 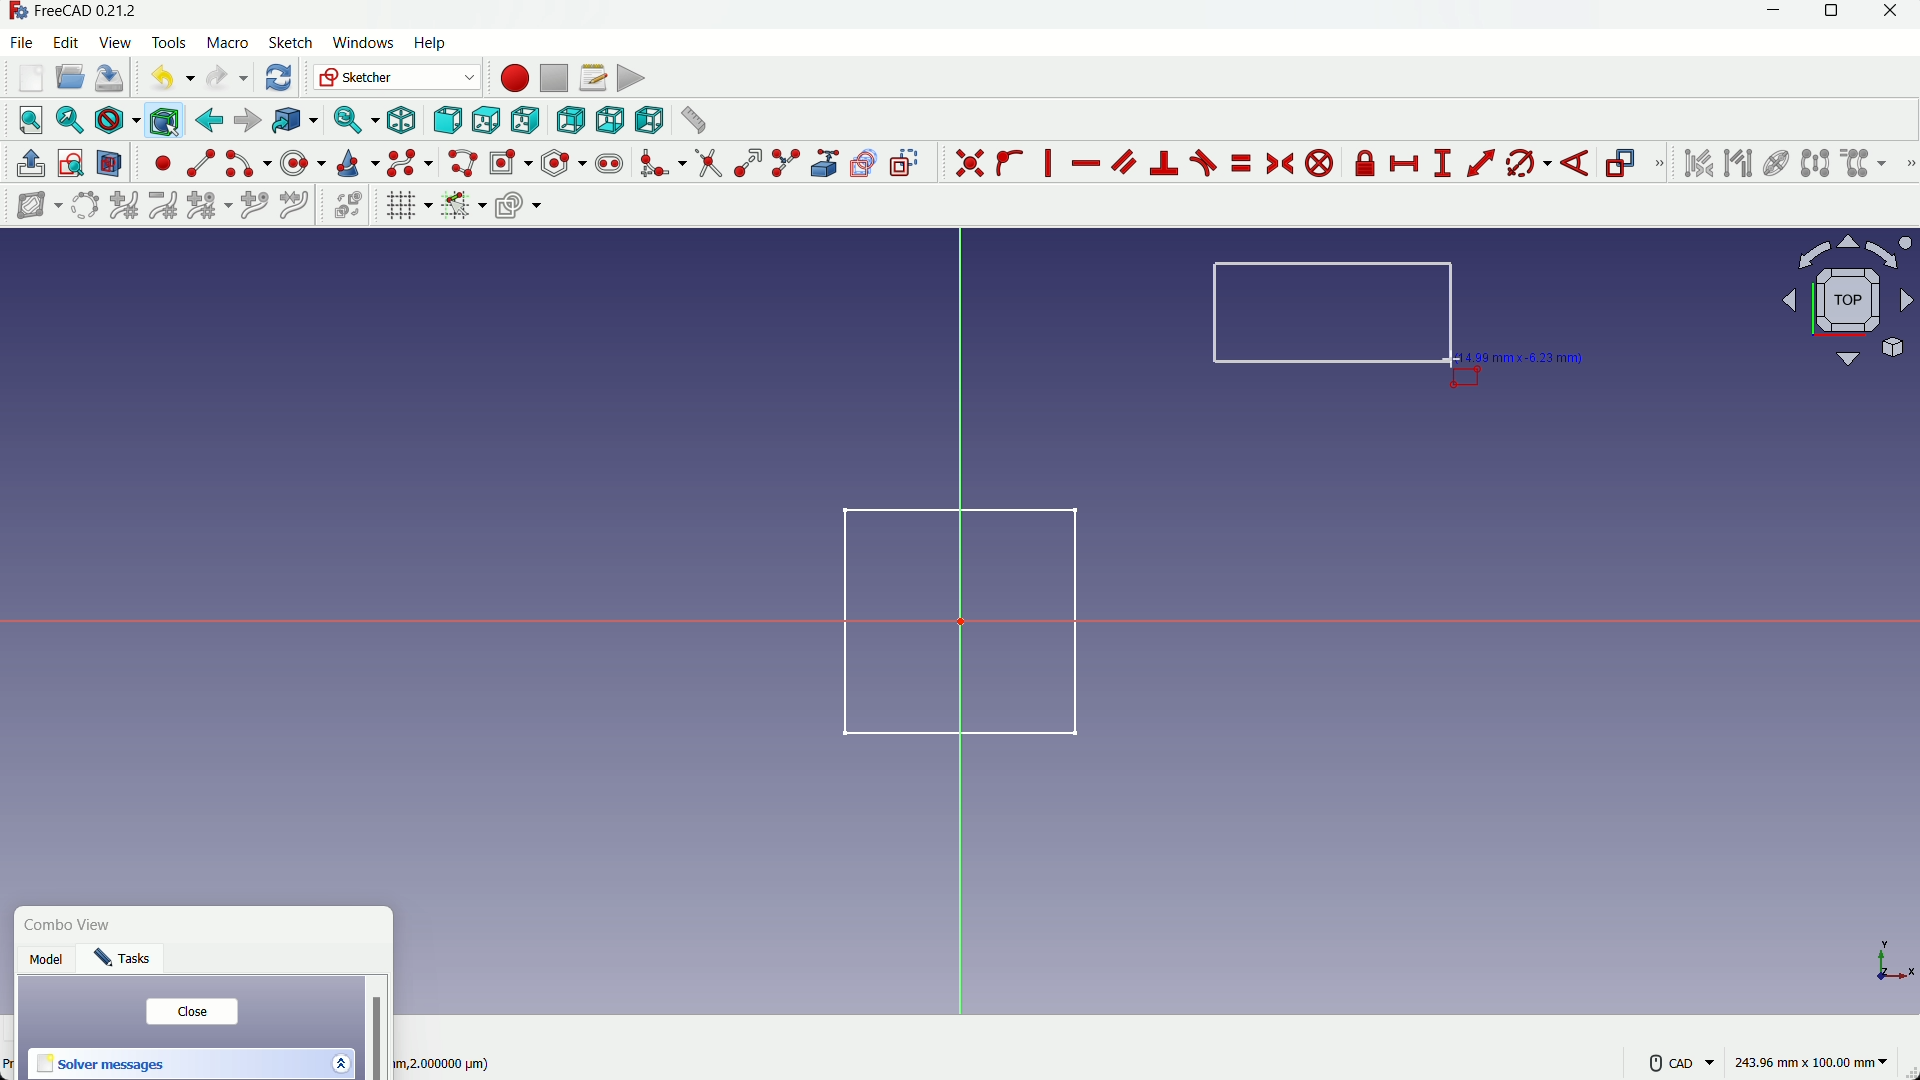 I want to click on (14.99mm x -6.23mm), so click(x=1528, y=356).